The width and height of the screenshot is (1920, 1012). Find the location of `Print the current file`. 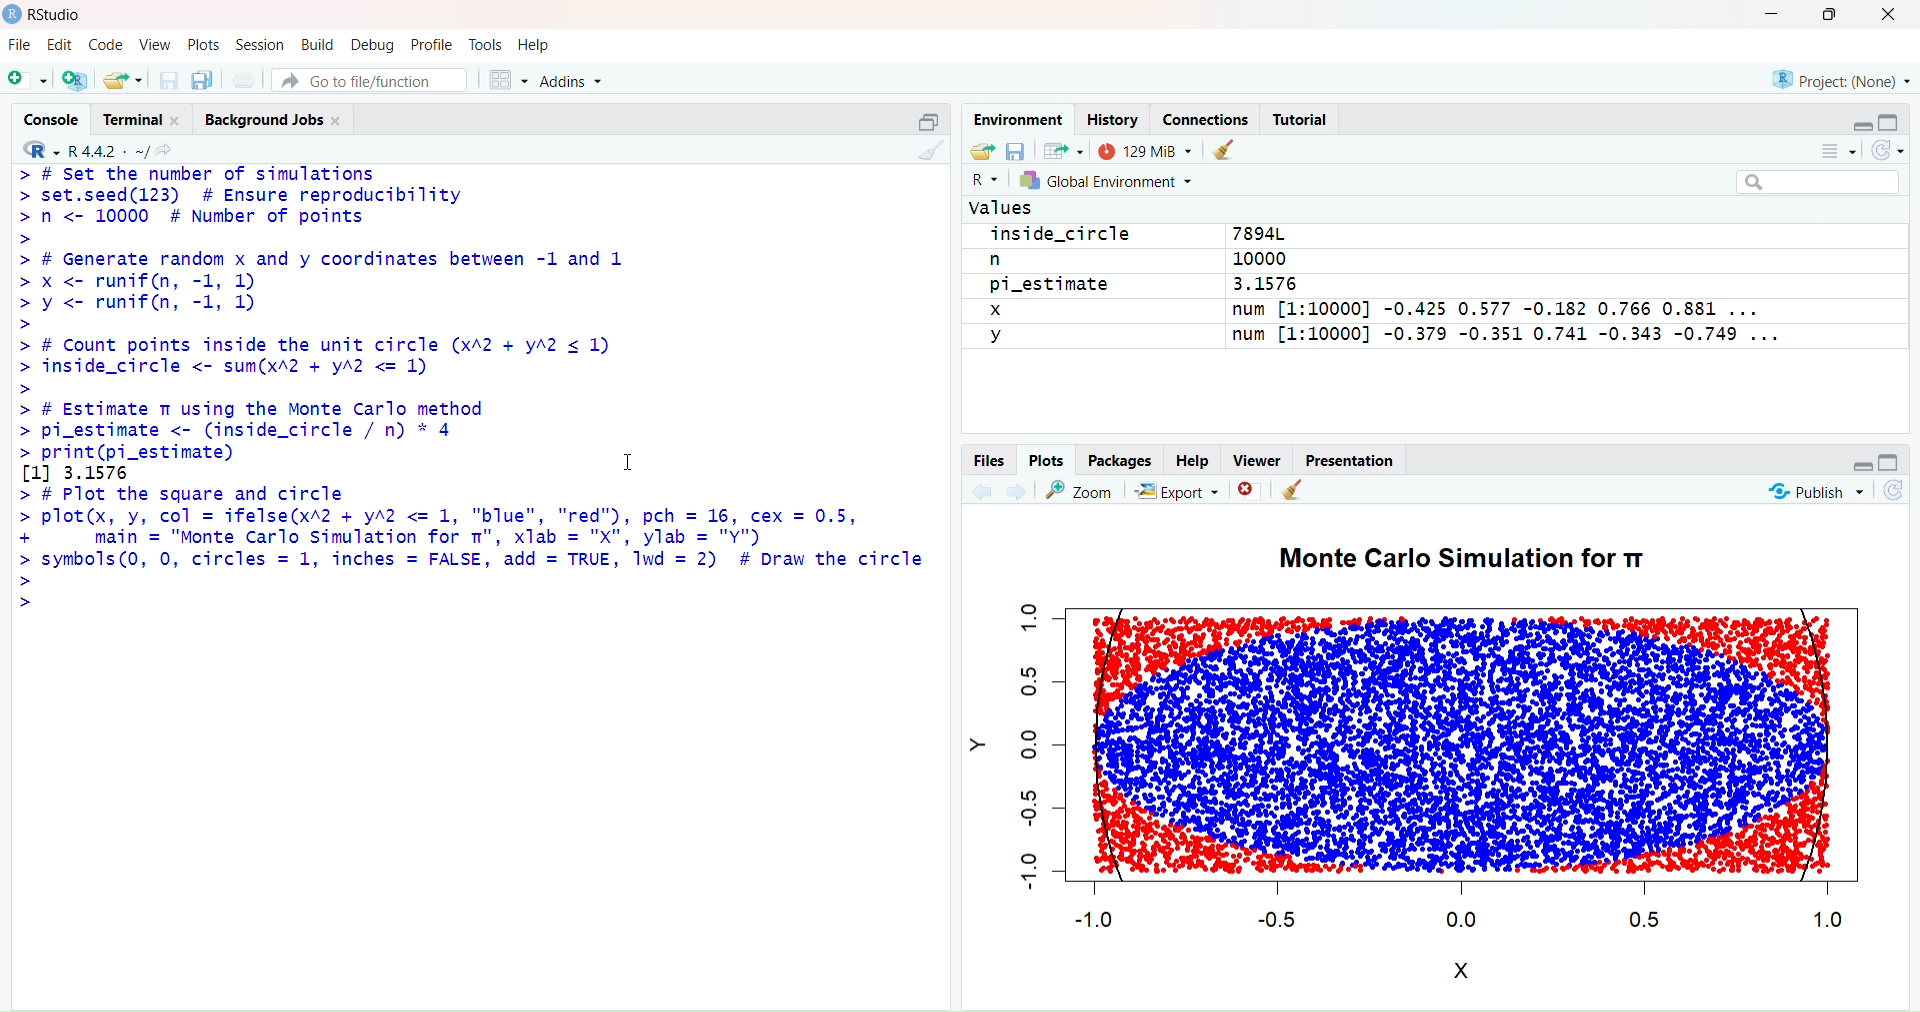

Print the current file is located at coordinates (247, 76).